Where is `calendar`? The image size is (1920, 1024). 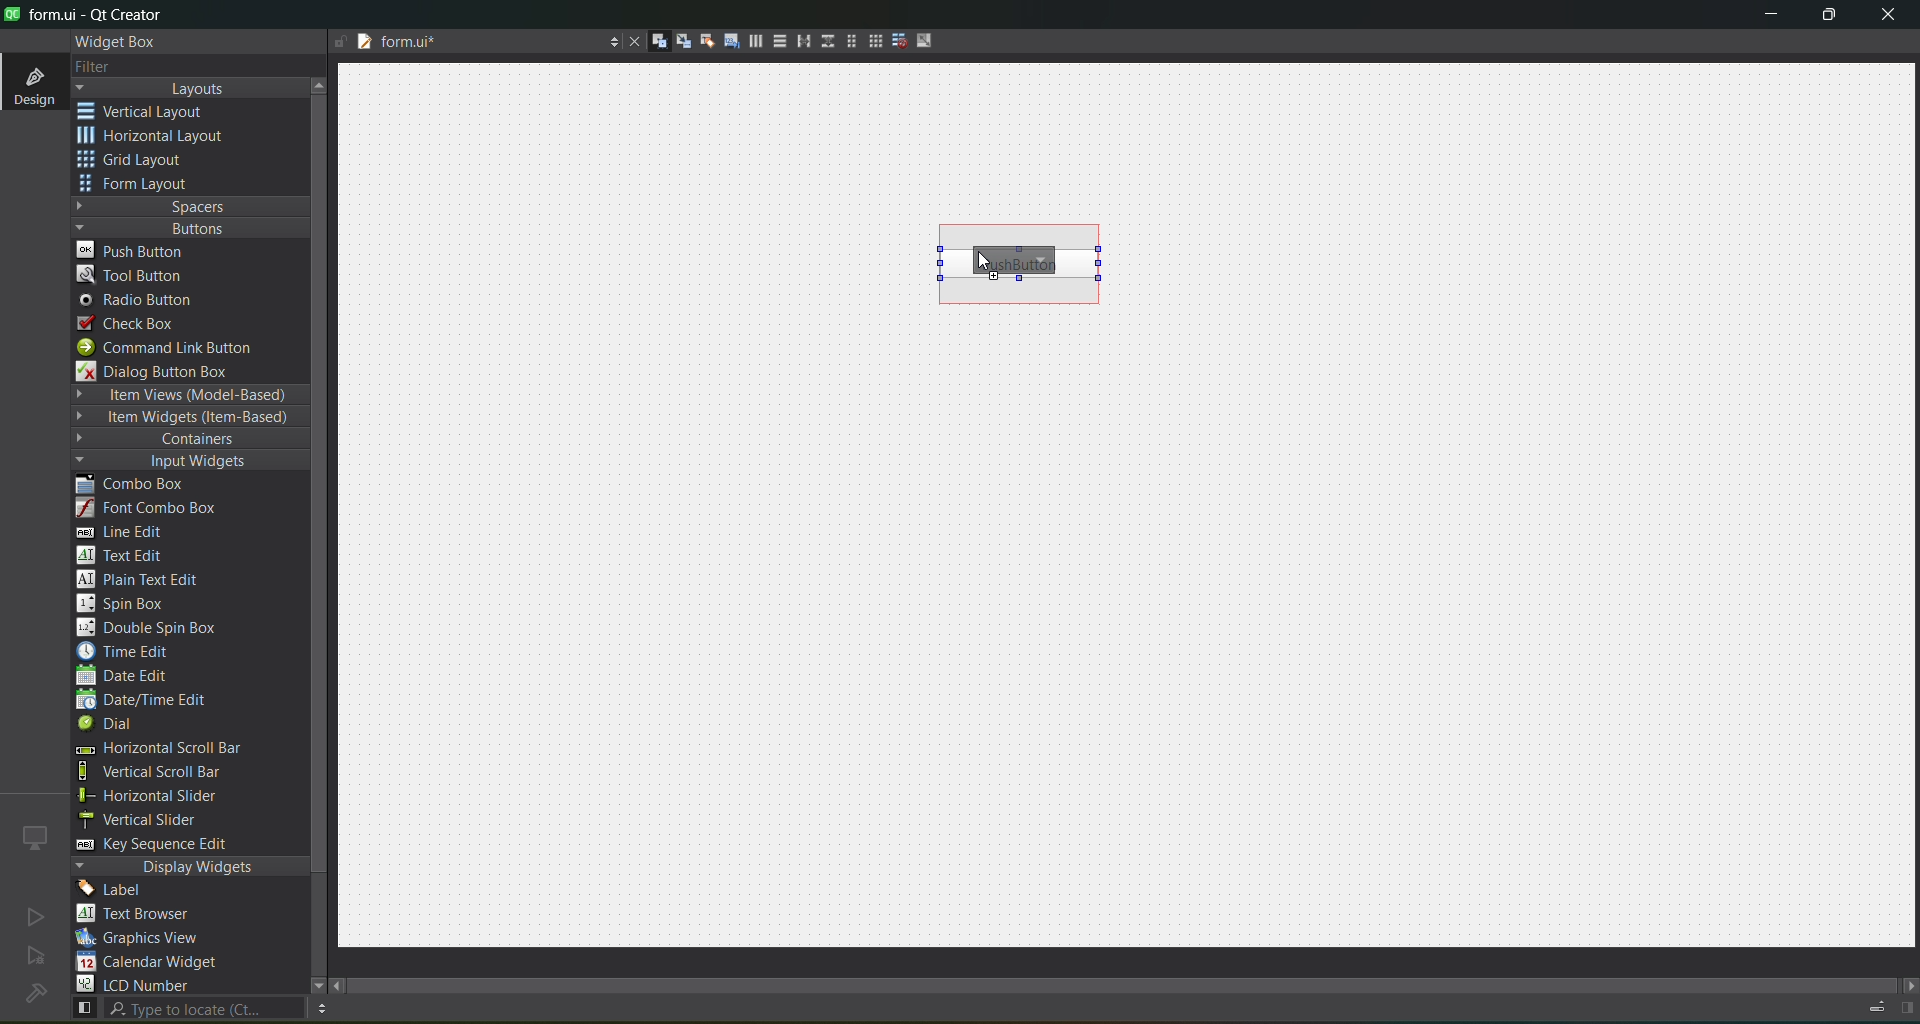
calendar is located at coordinates (150, 964).